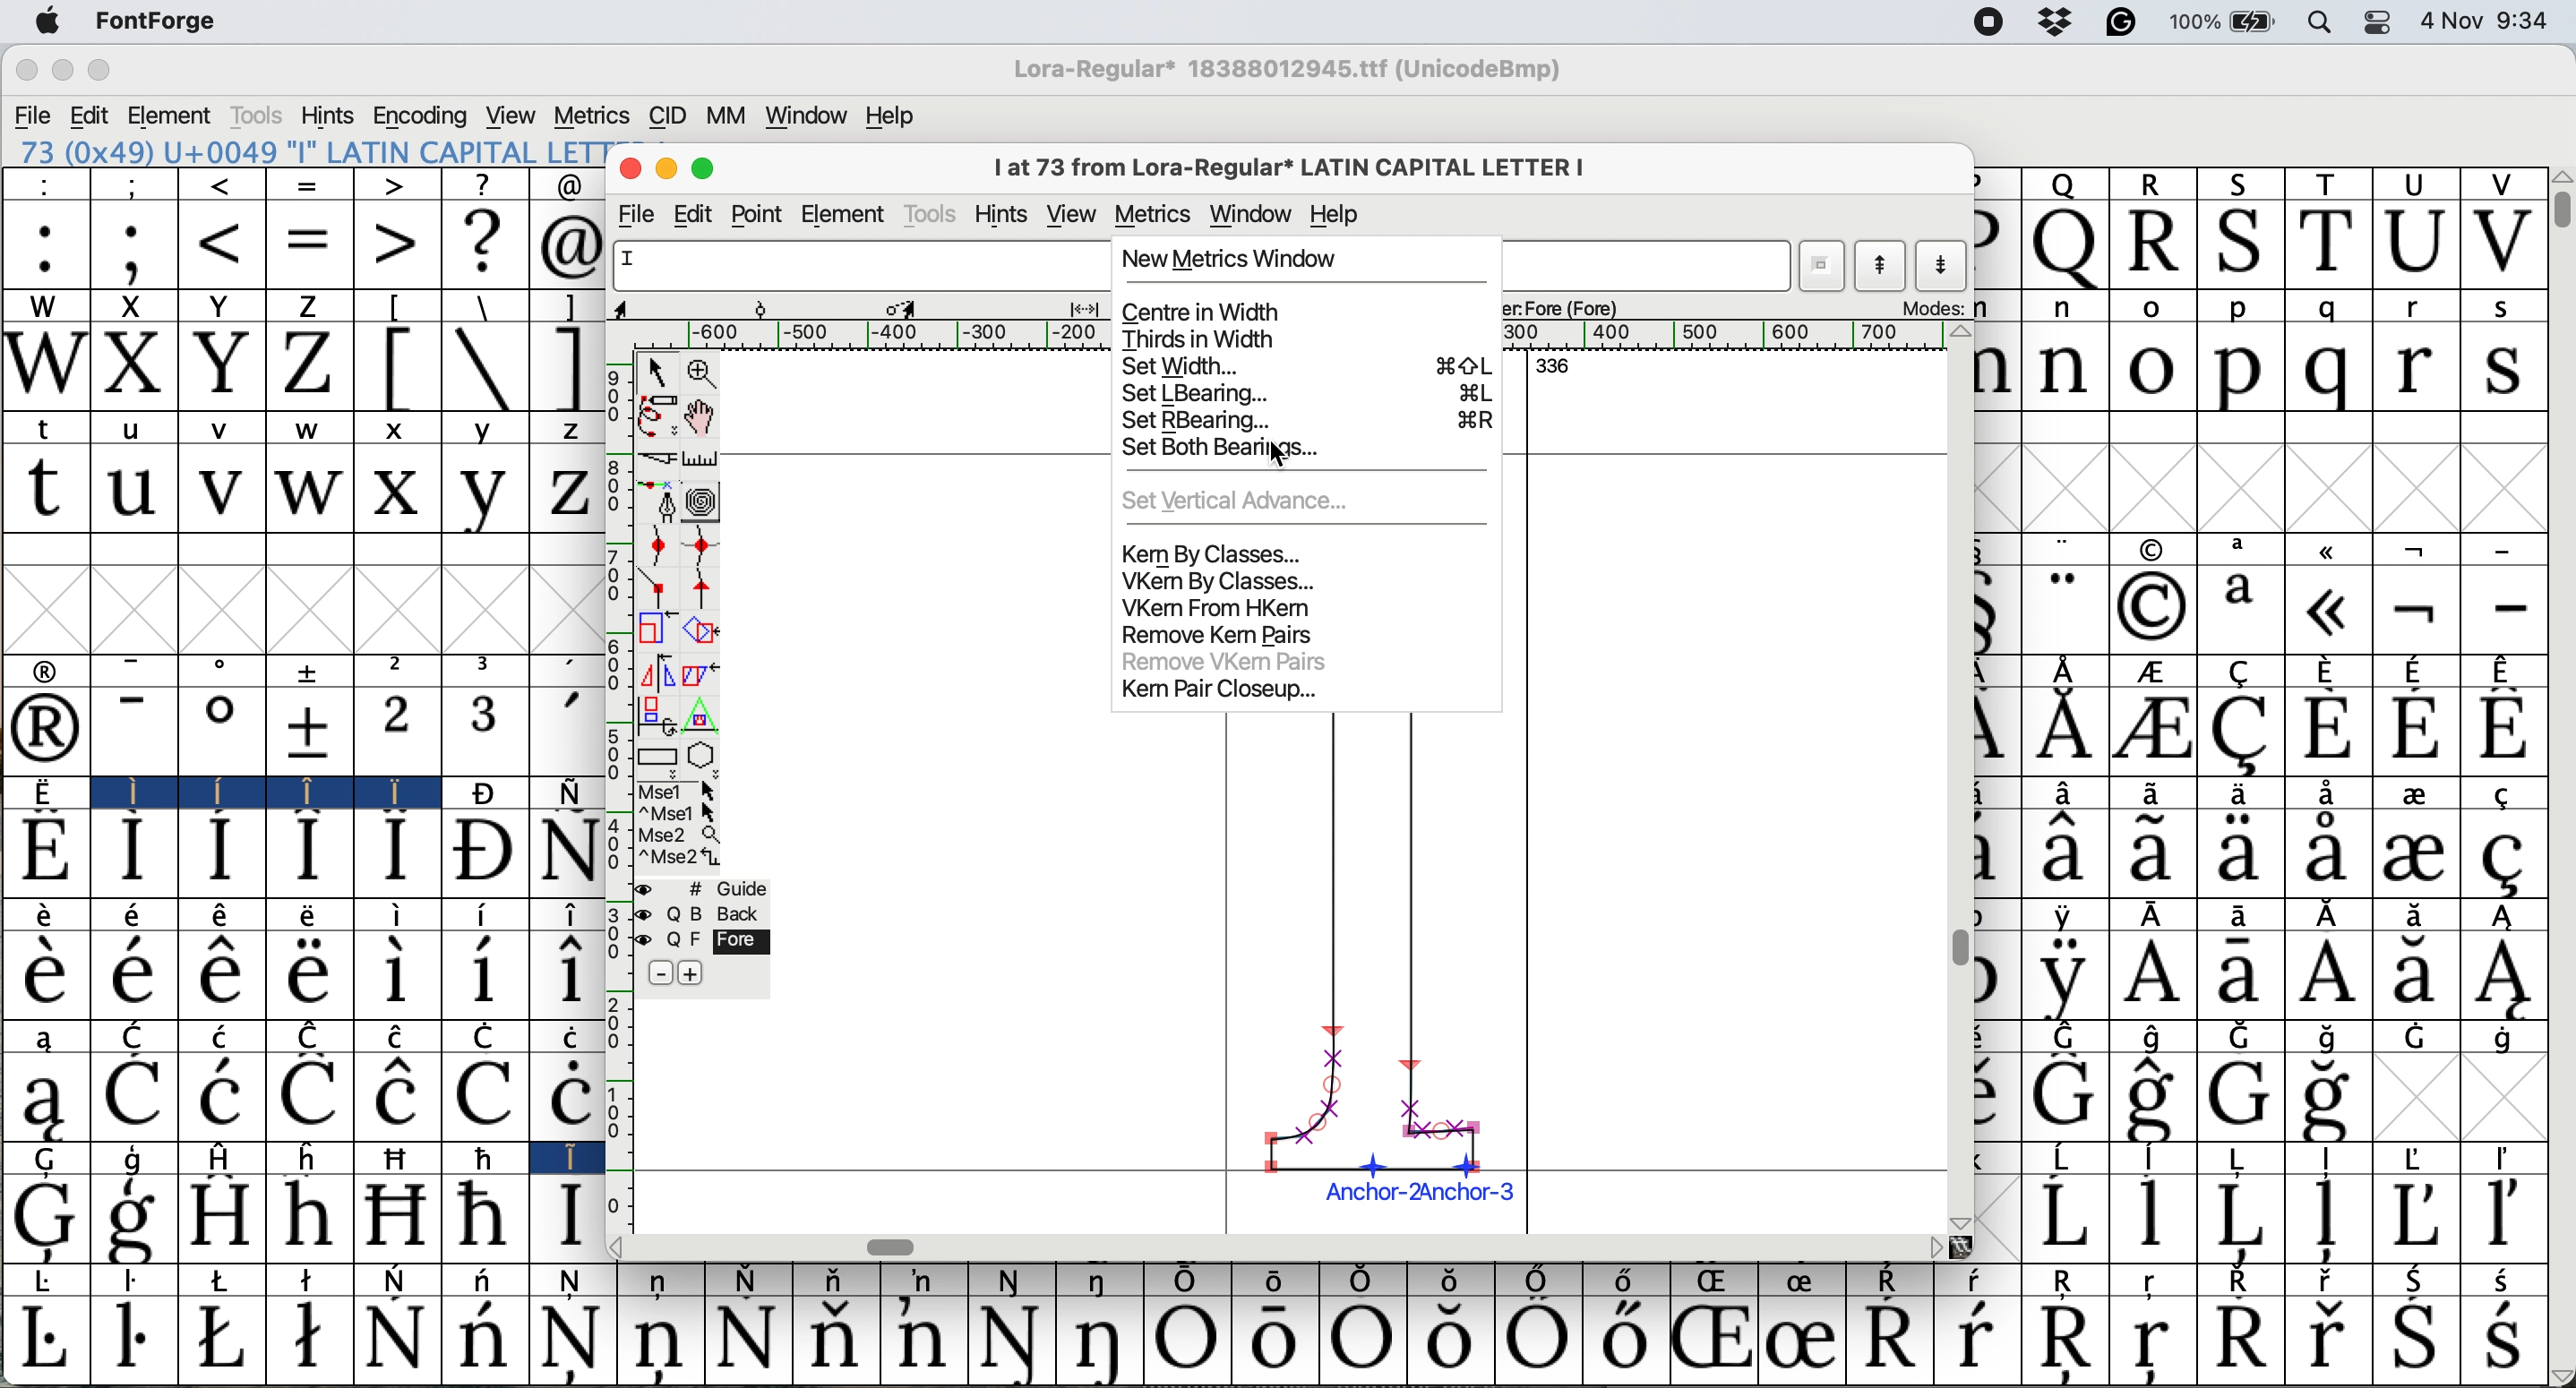 This screenshot has height=1388, width=2576. Describe the element at coordinates (2243, 853) in the screenshot. I see `Symbol` at that location.